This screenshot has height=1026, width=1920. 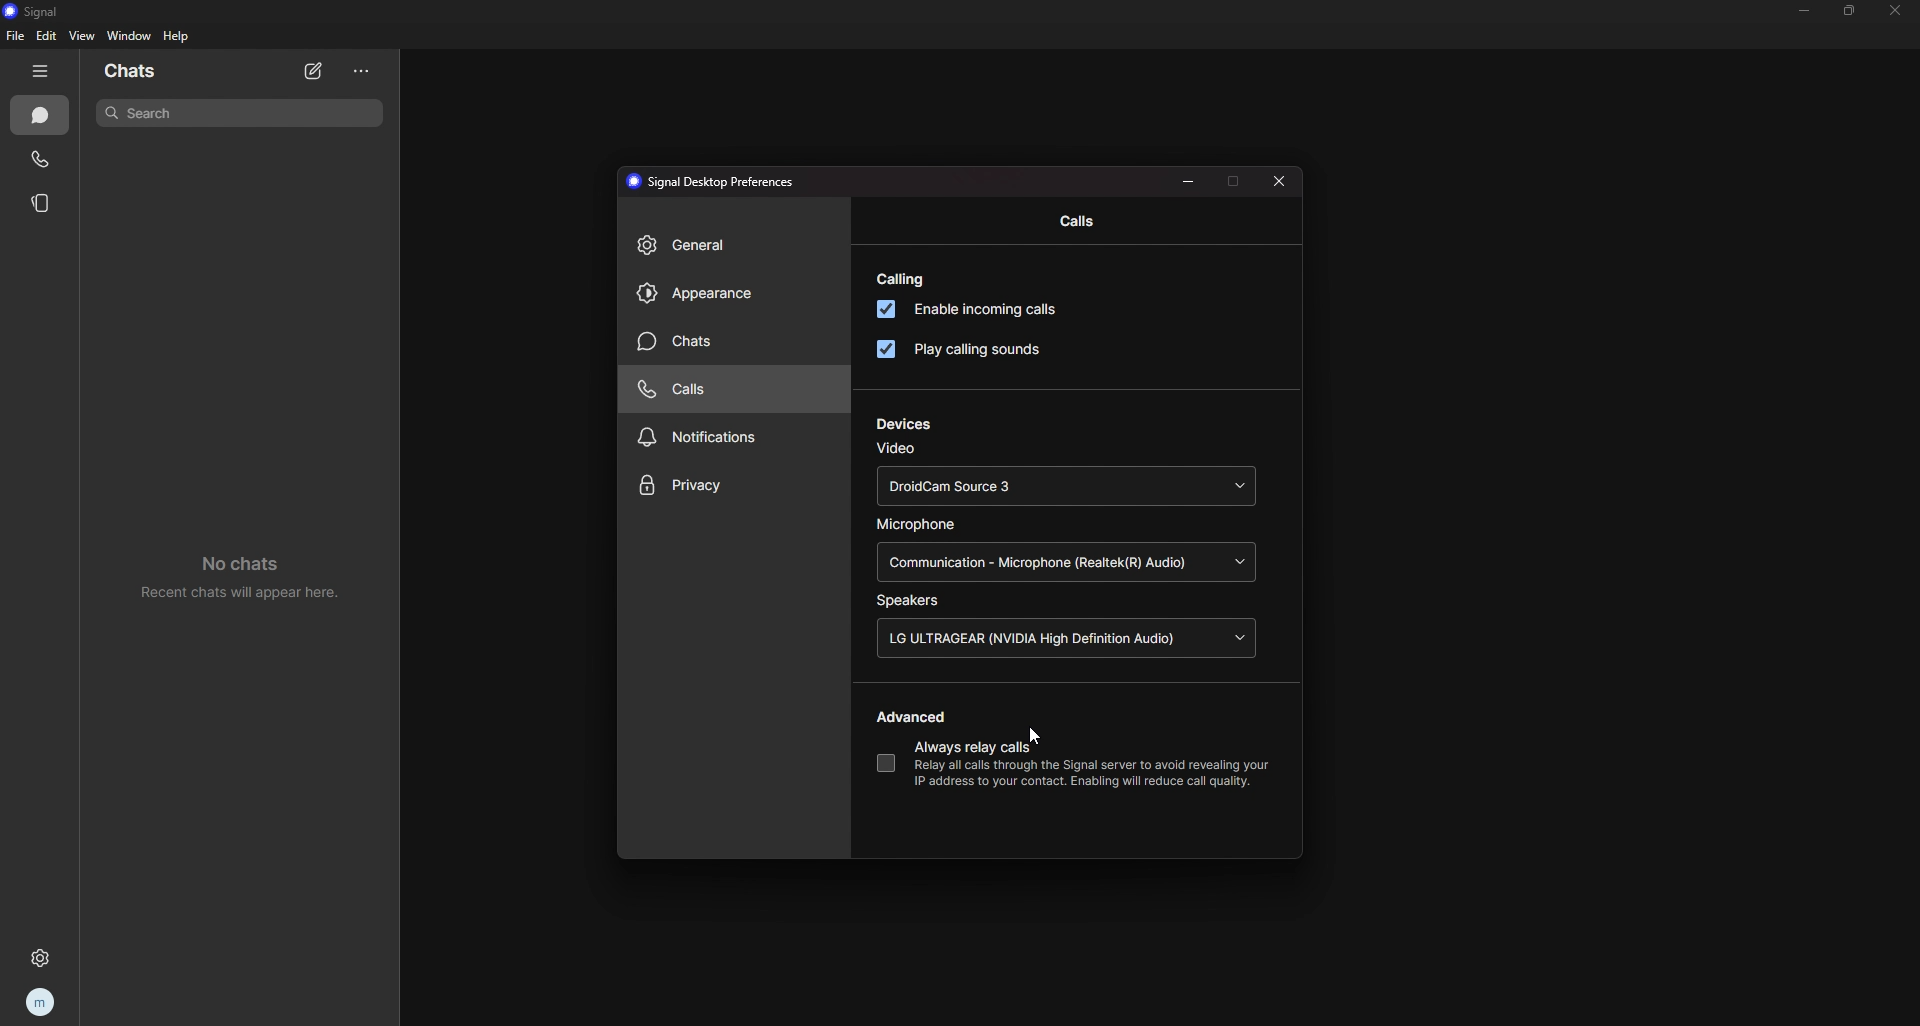 What do you see at coordinates (1189, 182) in the screenshot?
I see `minimize` at bounding box center [1189, 182].